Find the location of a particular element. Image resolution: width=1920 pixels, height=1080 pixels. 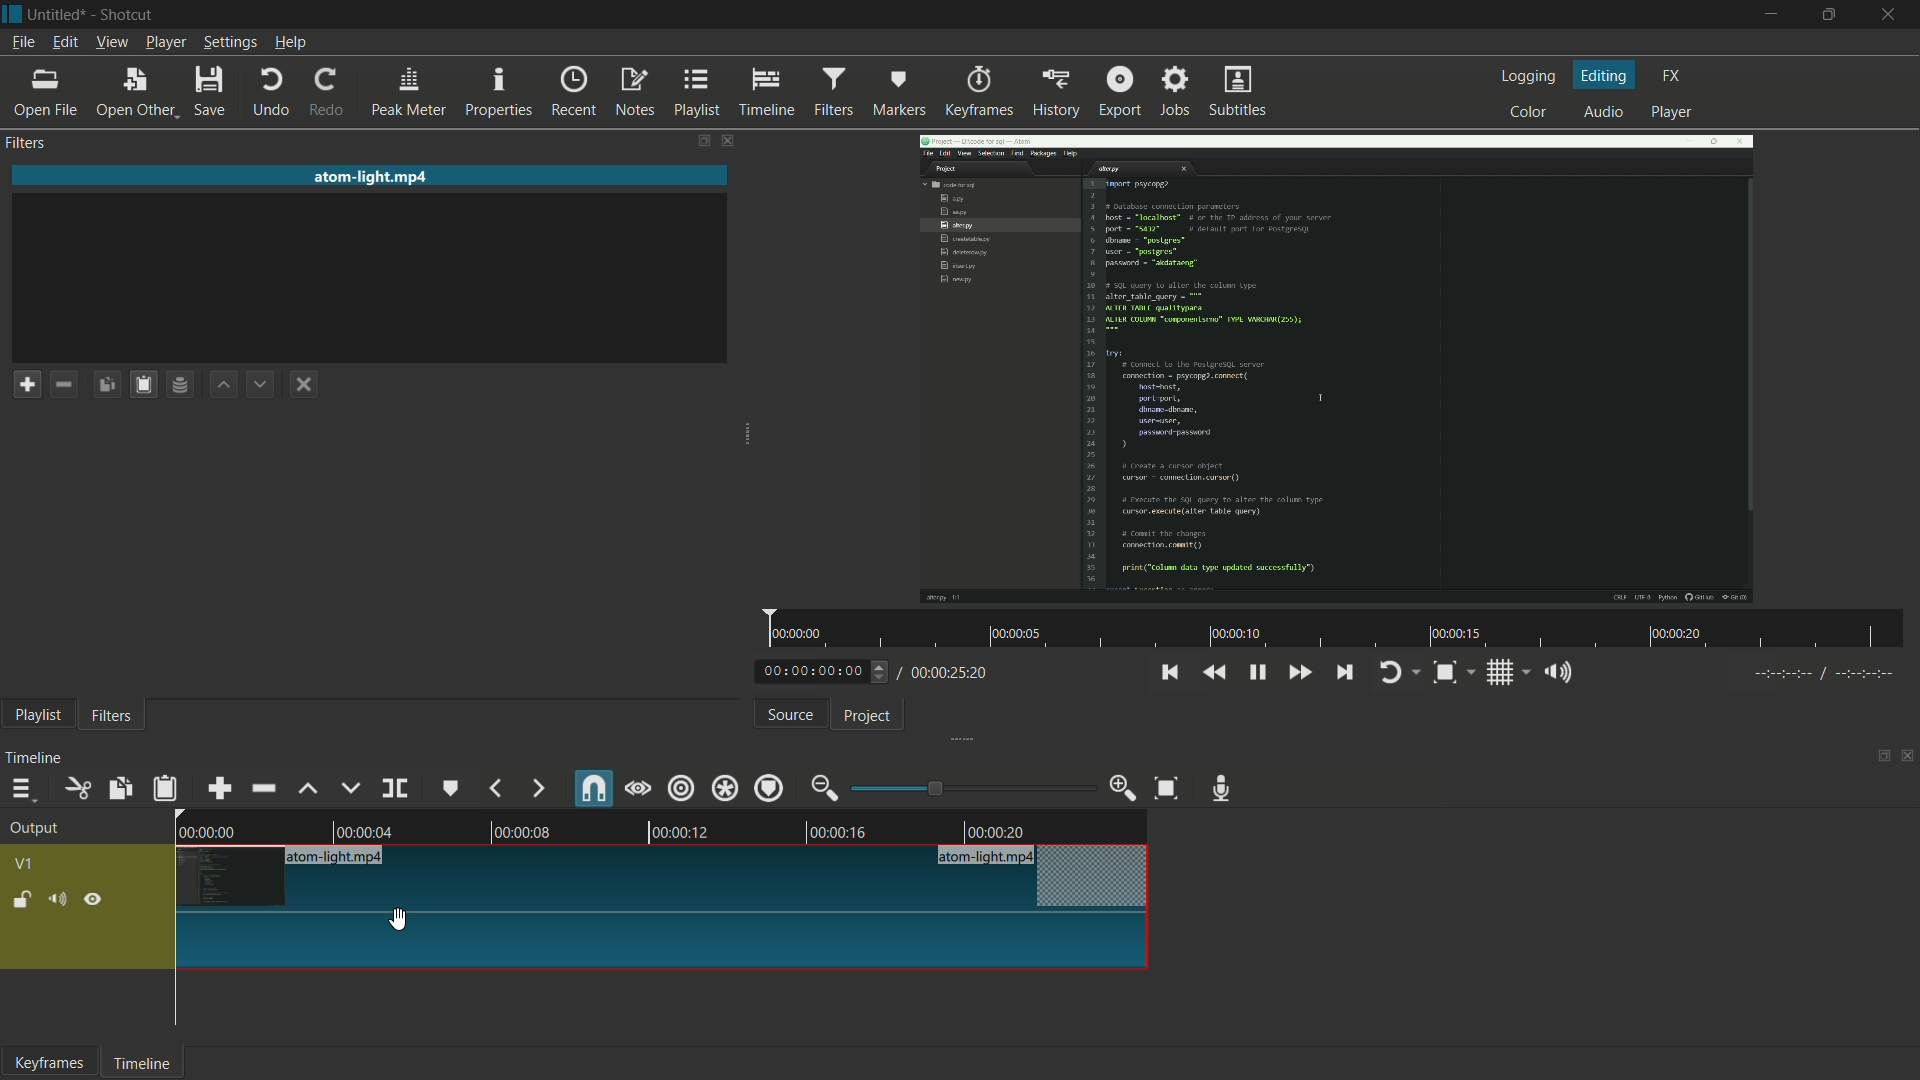

keyframes is located at coordinates (979, 93).